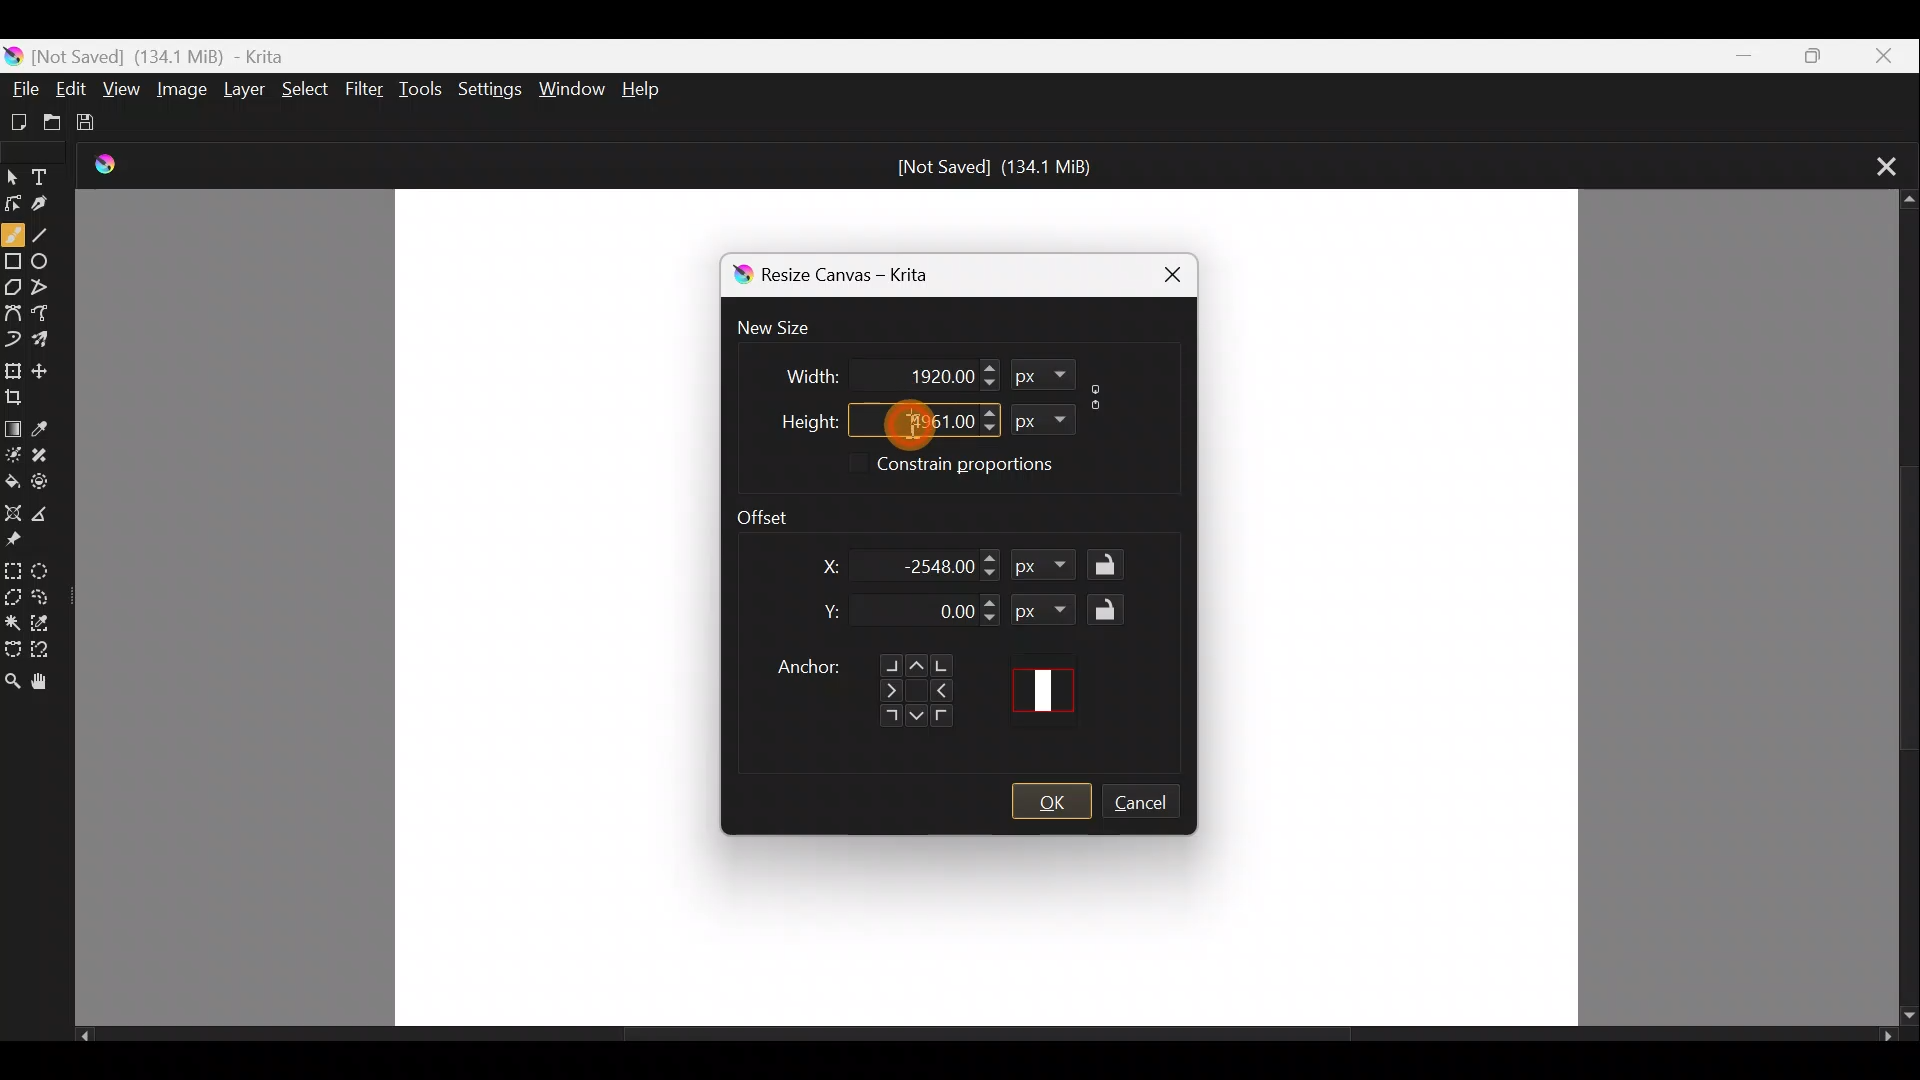  Describe the element at coordinates (862, 683) in the screenshot. I see `Anchor` at that location.